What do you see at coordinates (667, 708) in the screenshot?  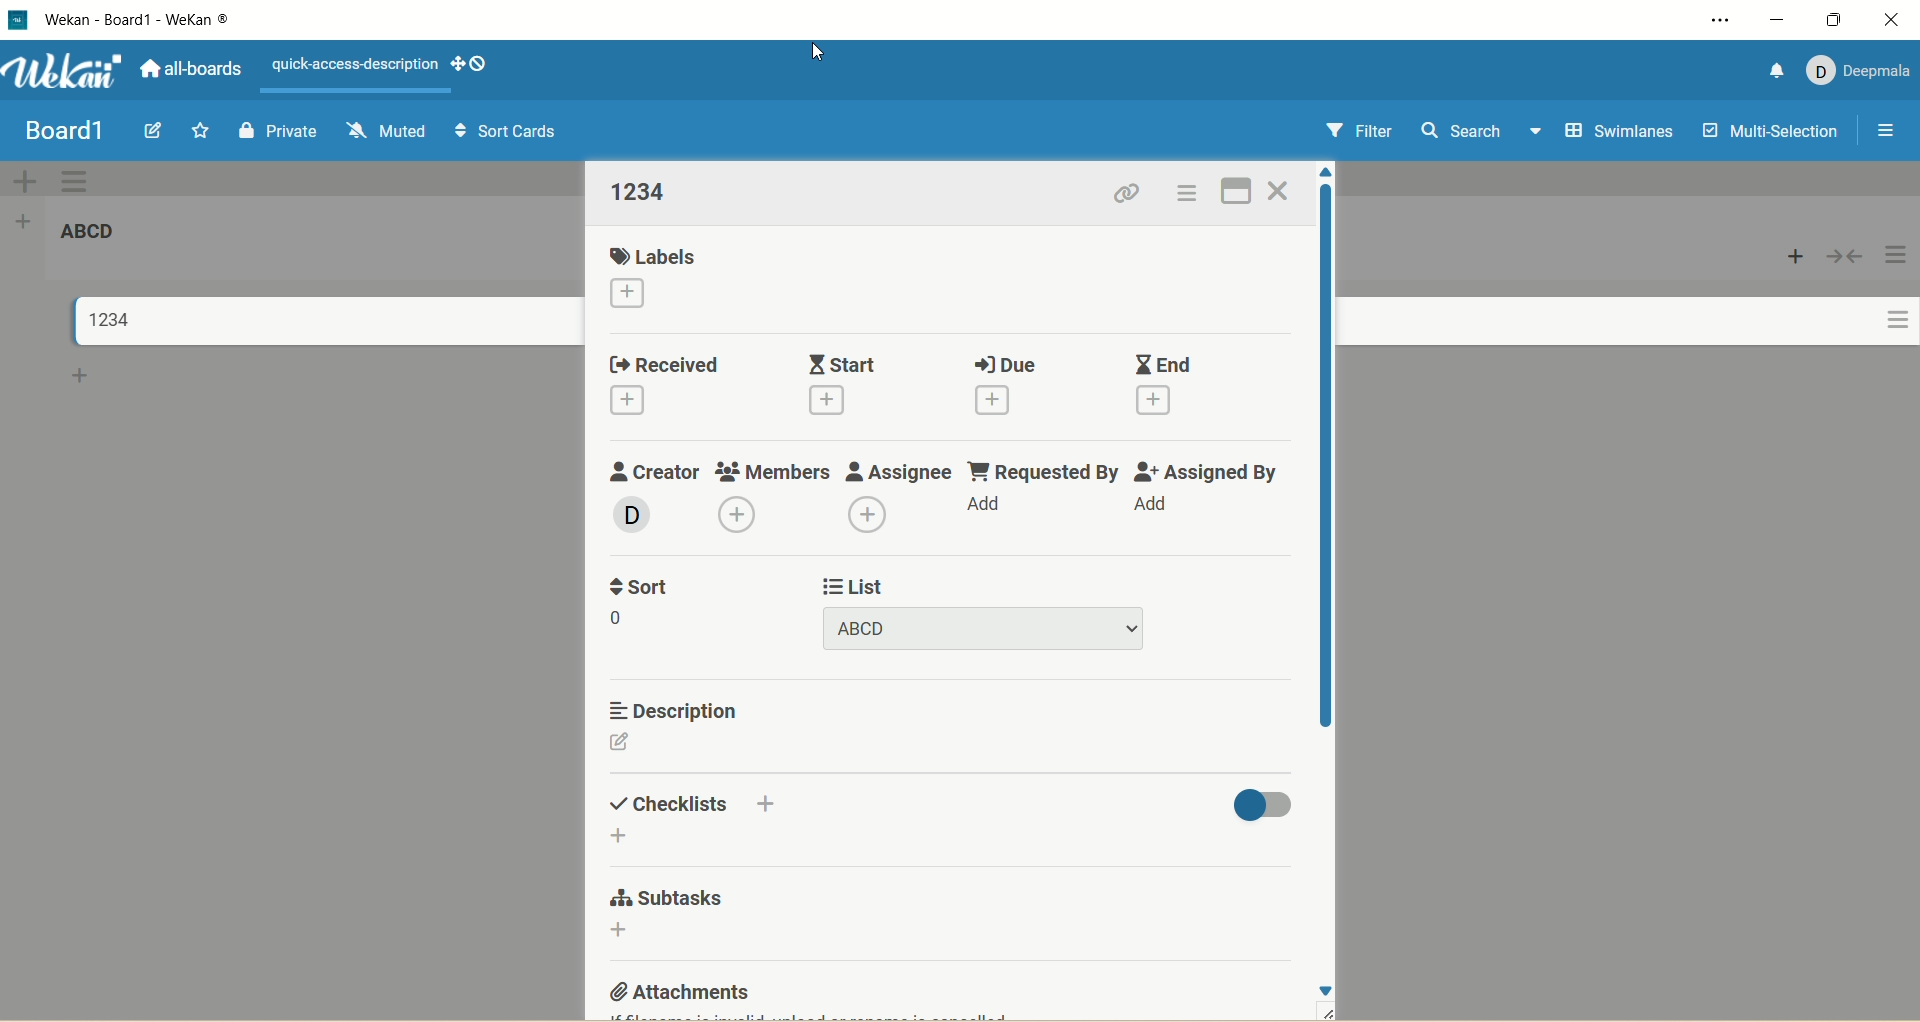 I see `description` at bounding box center [667, 708].